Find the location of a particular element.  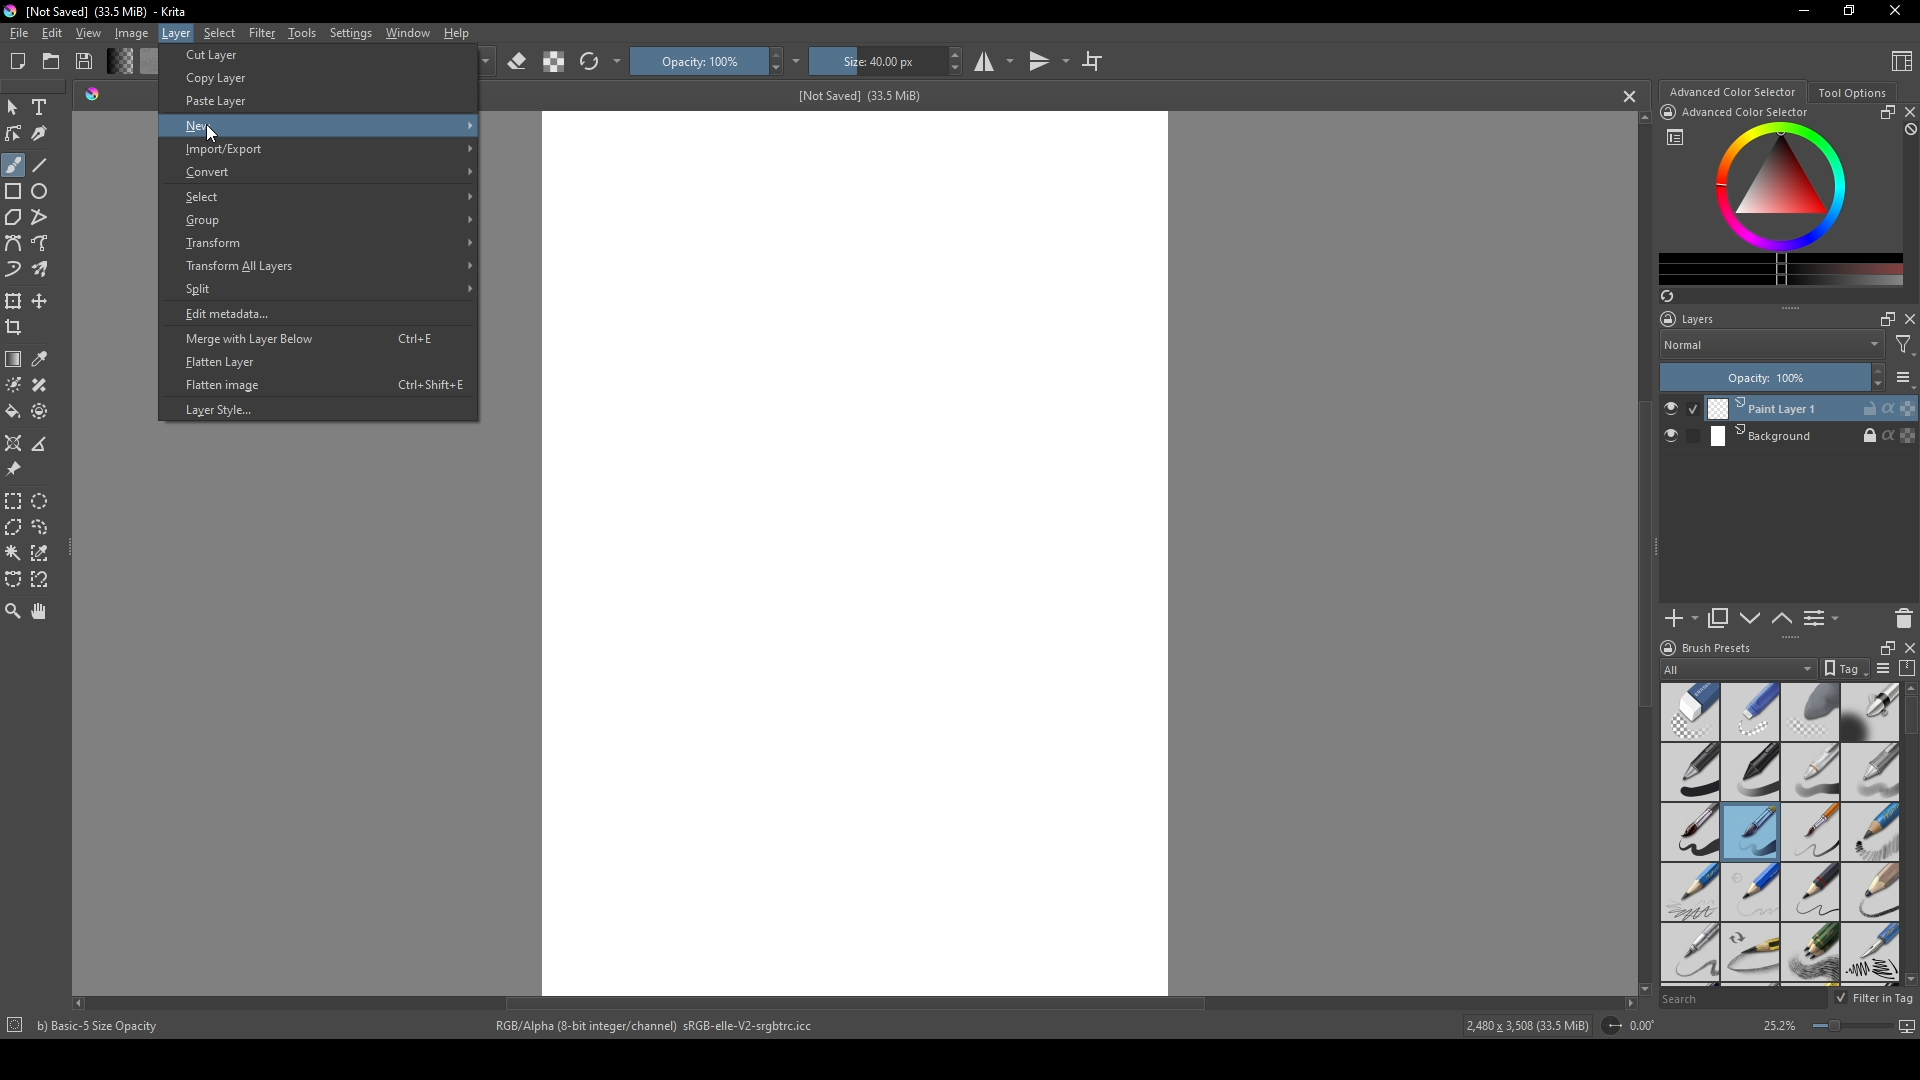

Tool Options is located at coordinates (1852, 93).